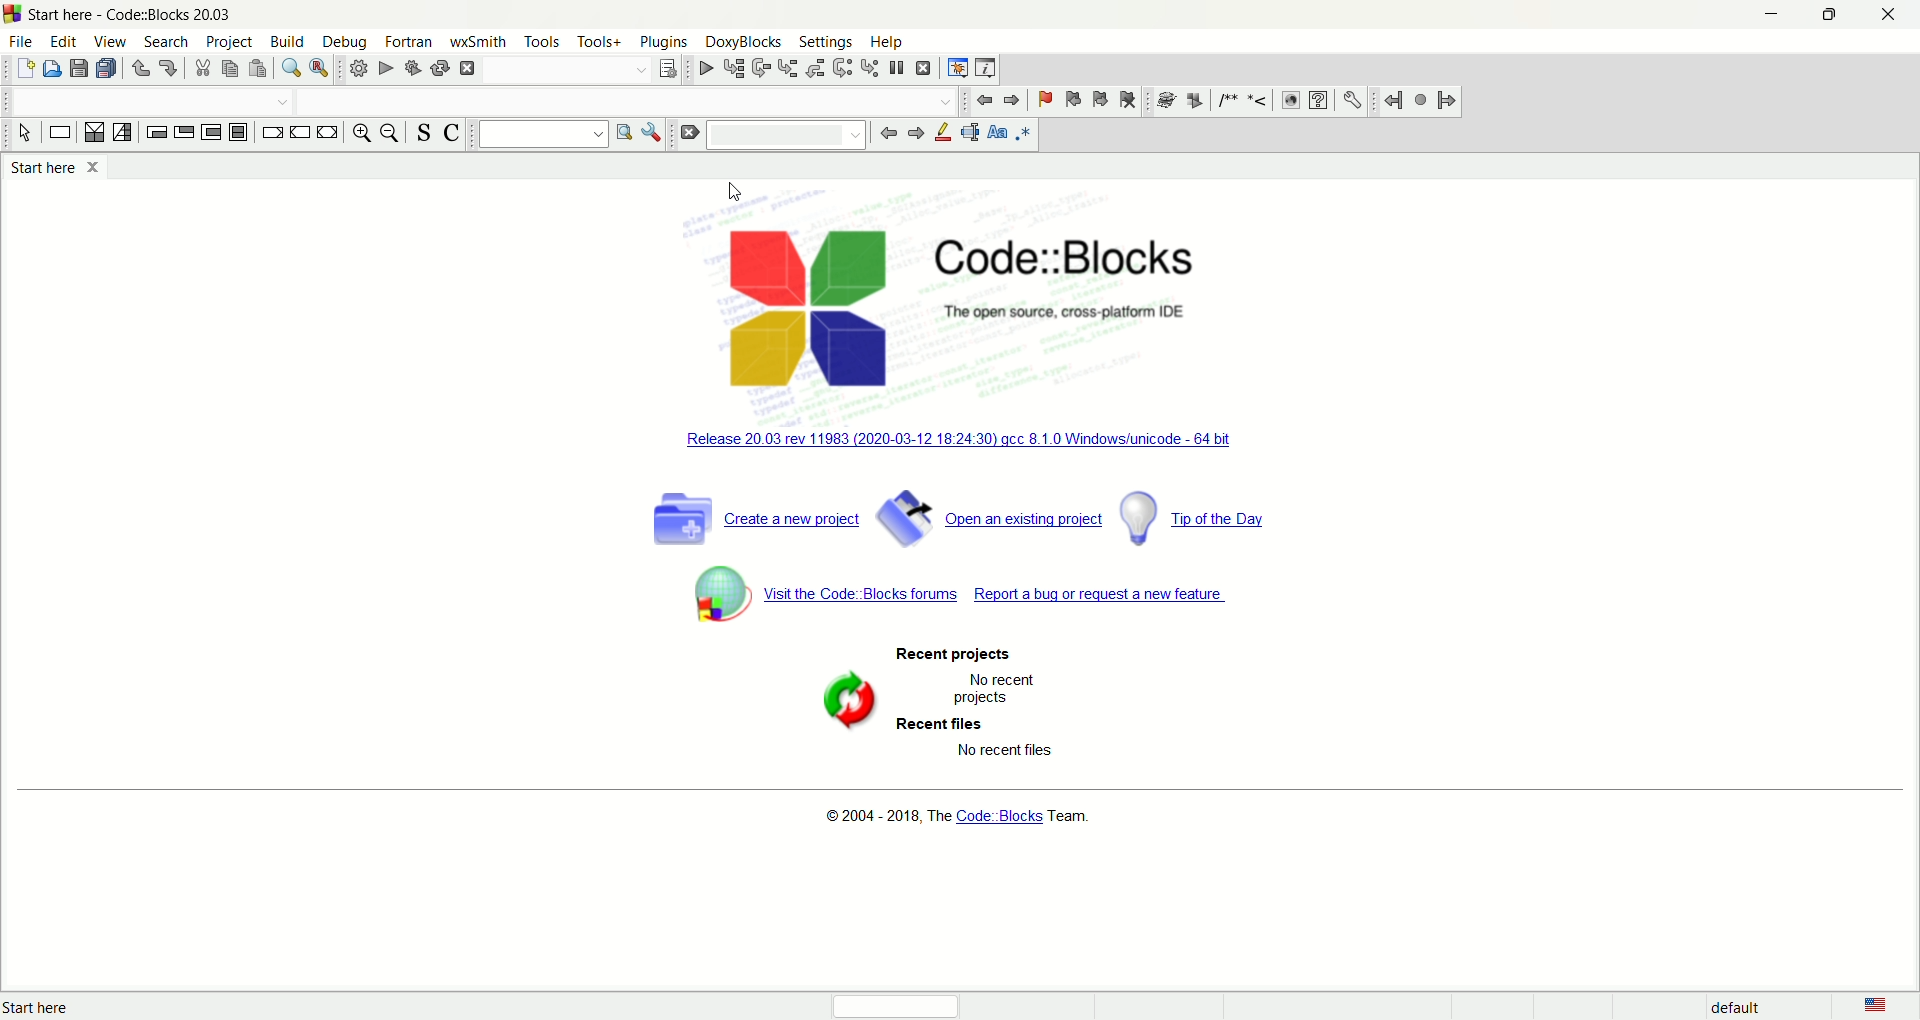 The height and width of the screenshot is (1020, 1920). I want to click on fortan, so click(409, 41).